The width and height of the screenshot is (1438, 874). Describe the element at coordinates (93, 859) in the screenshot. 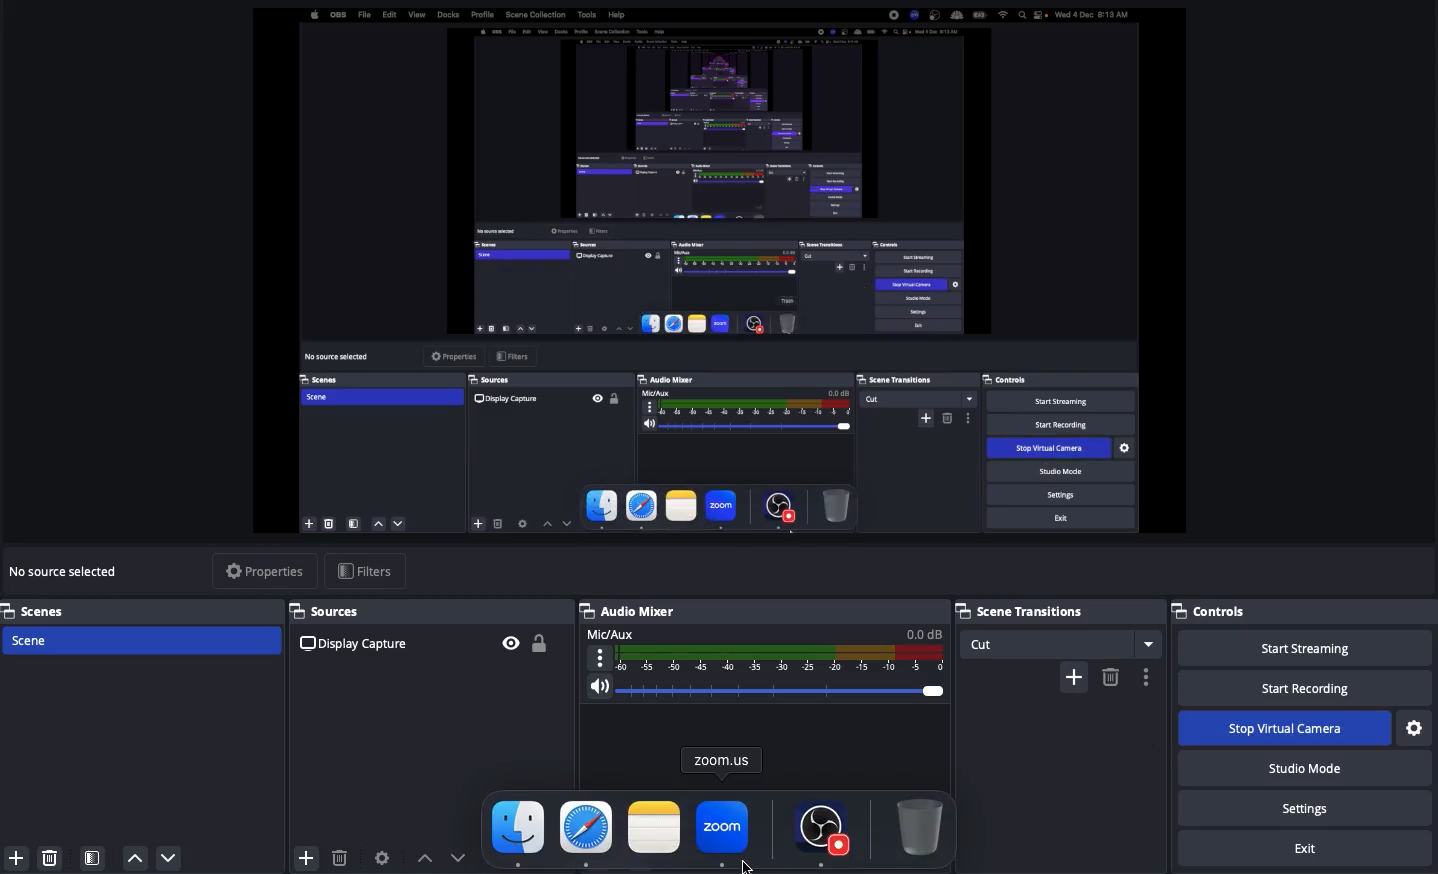

I see `Scene filter` at that location.